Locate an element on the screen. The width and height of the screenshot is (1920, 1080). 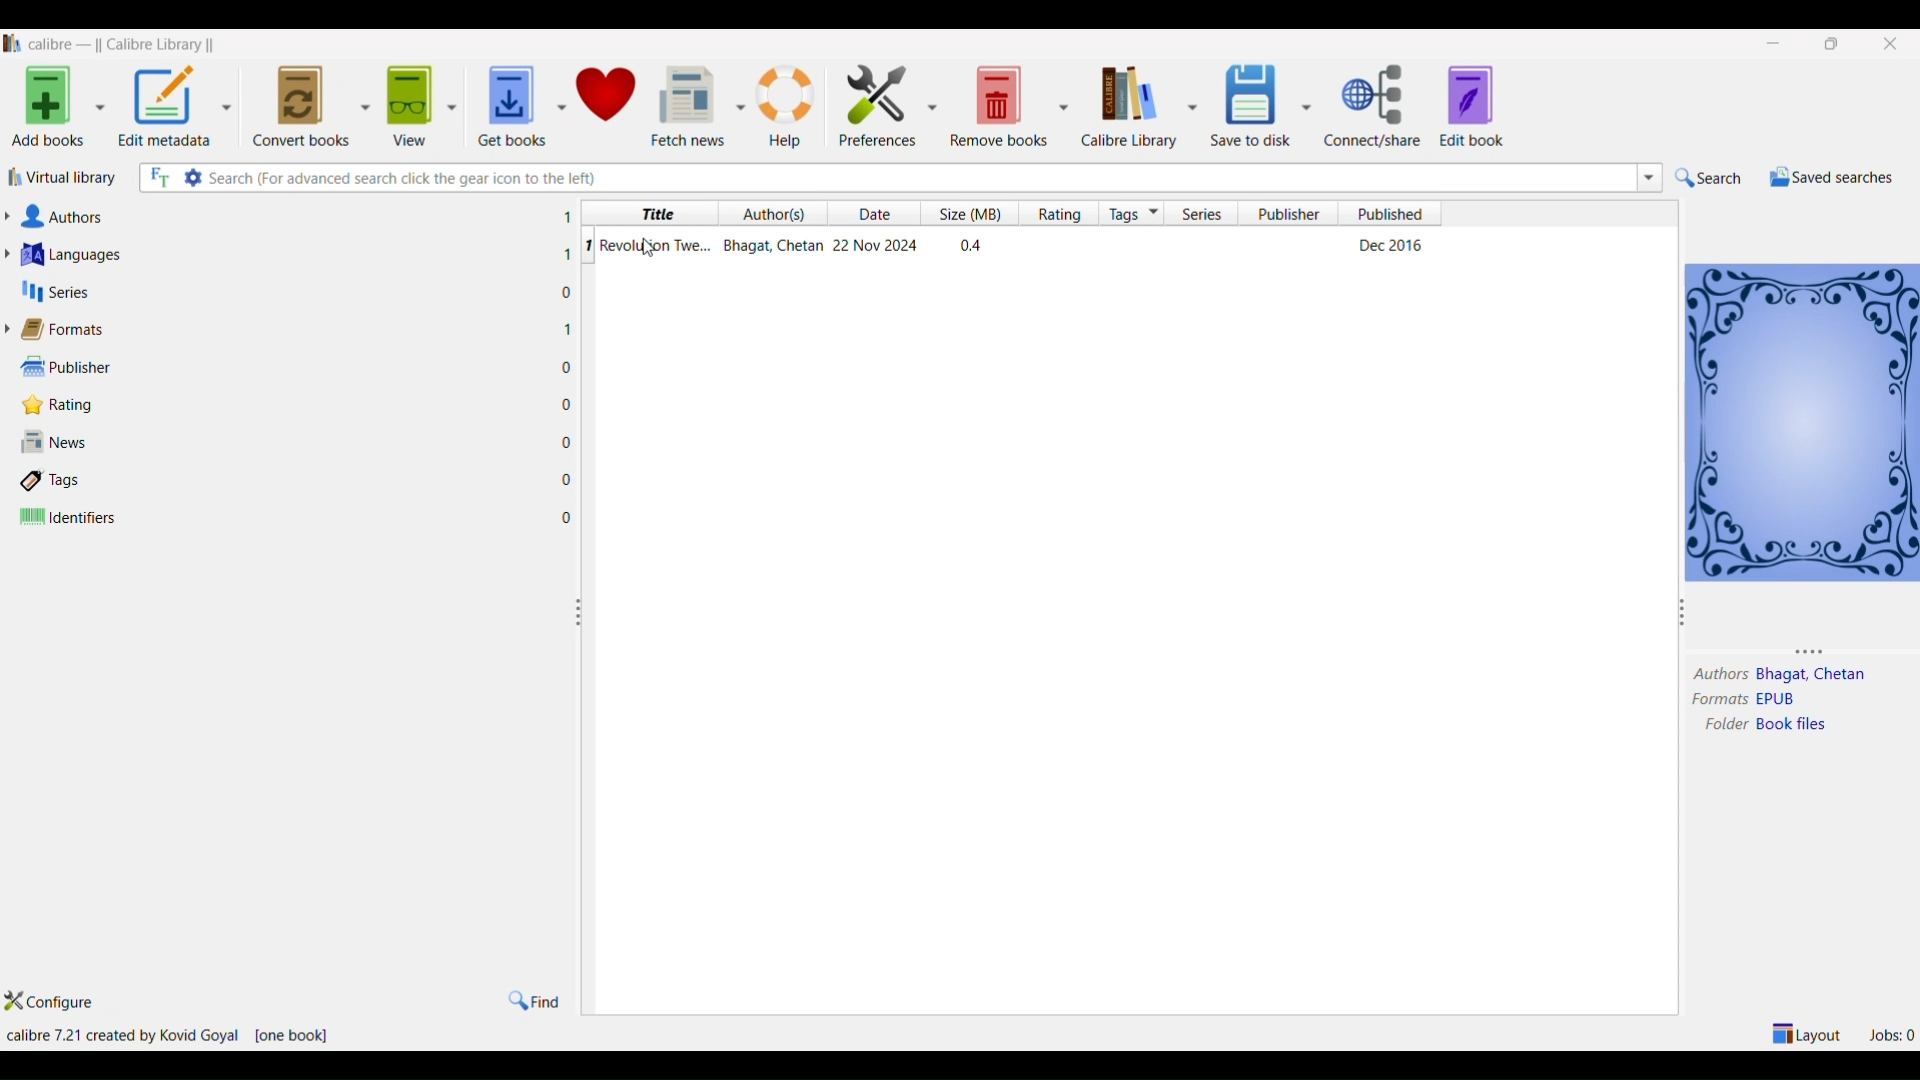
search dropdown button is located at coordinates (1647, 177).